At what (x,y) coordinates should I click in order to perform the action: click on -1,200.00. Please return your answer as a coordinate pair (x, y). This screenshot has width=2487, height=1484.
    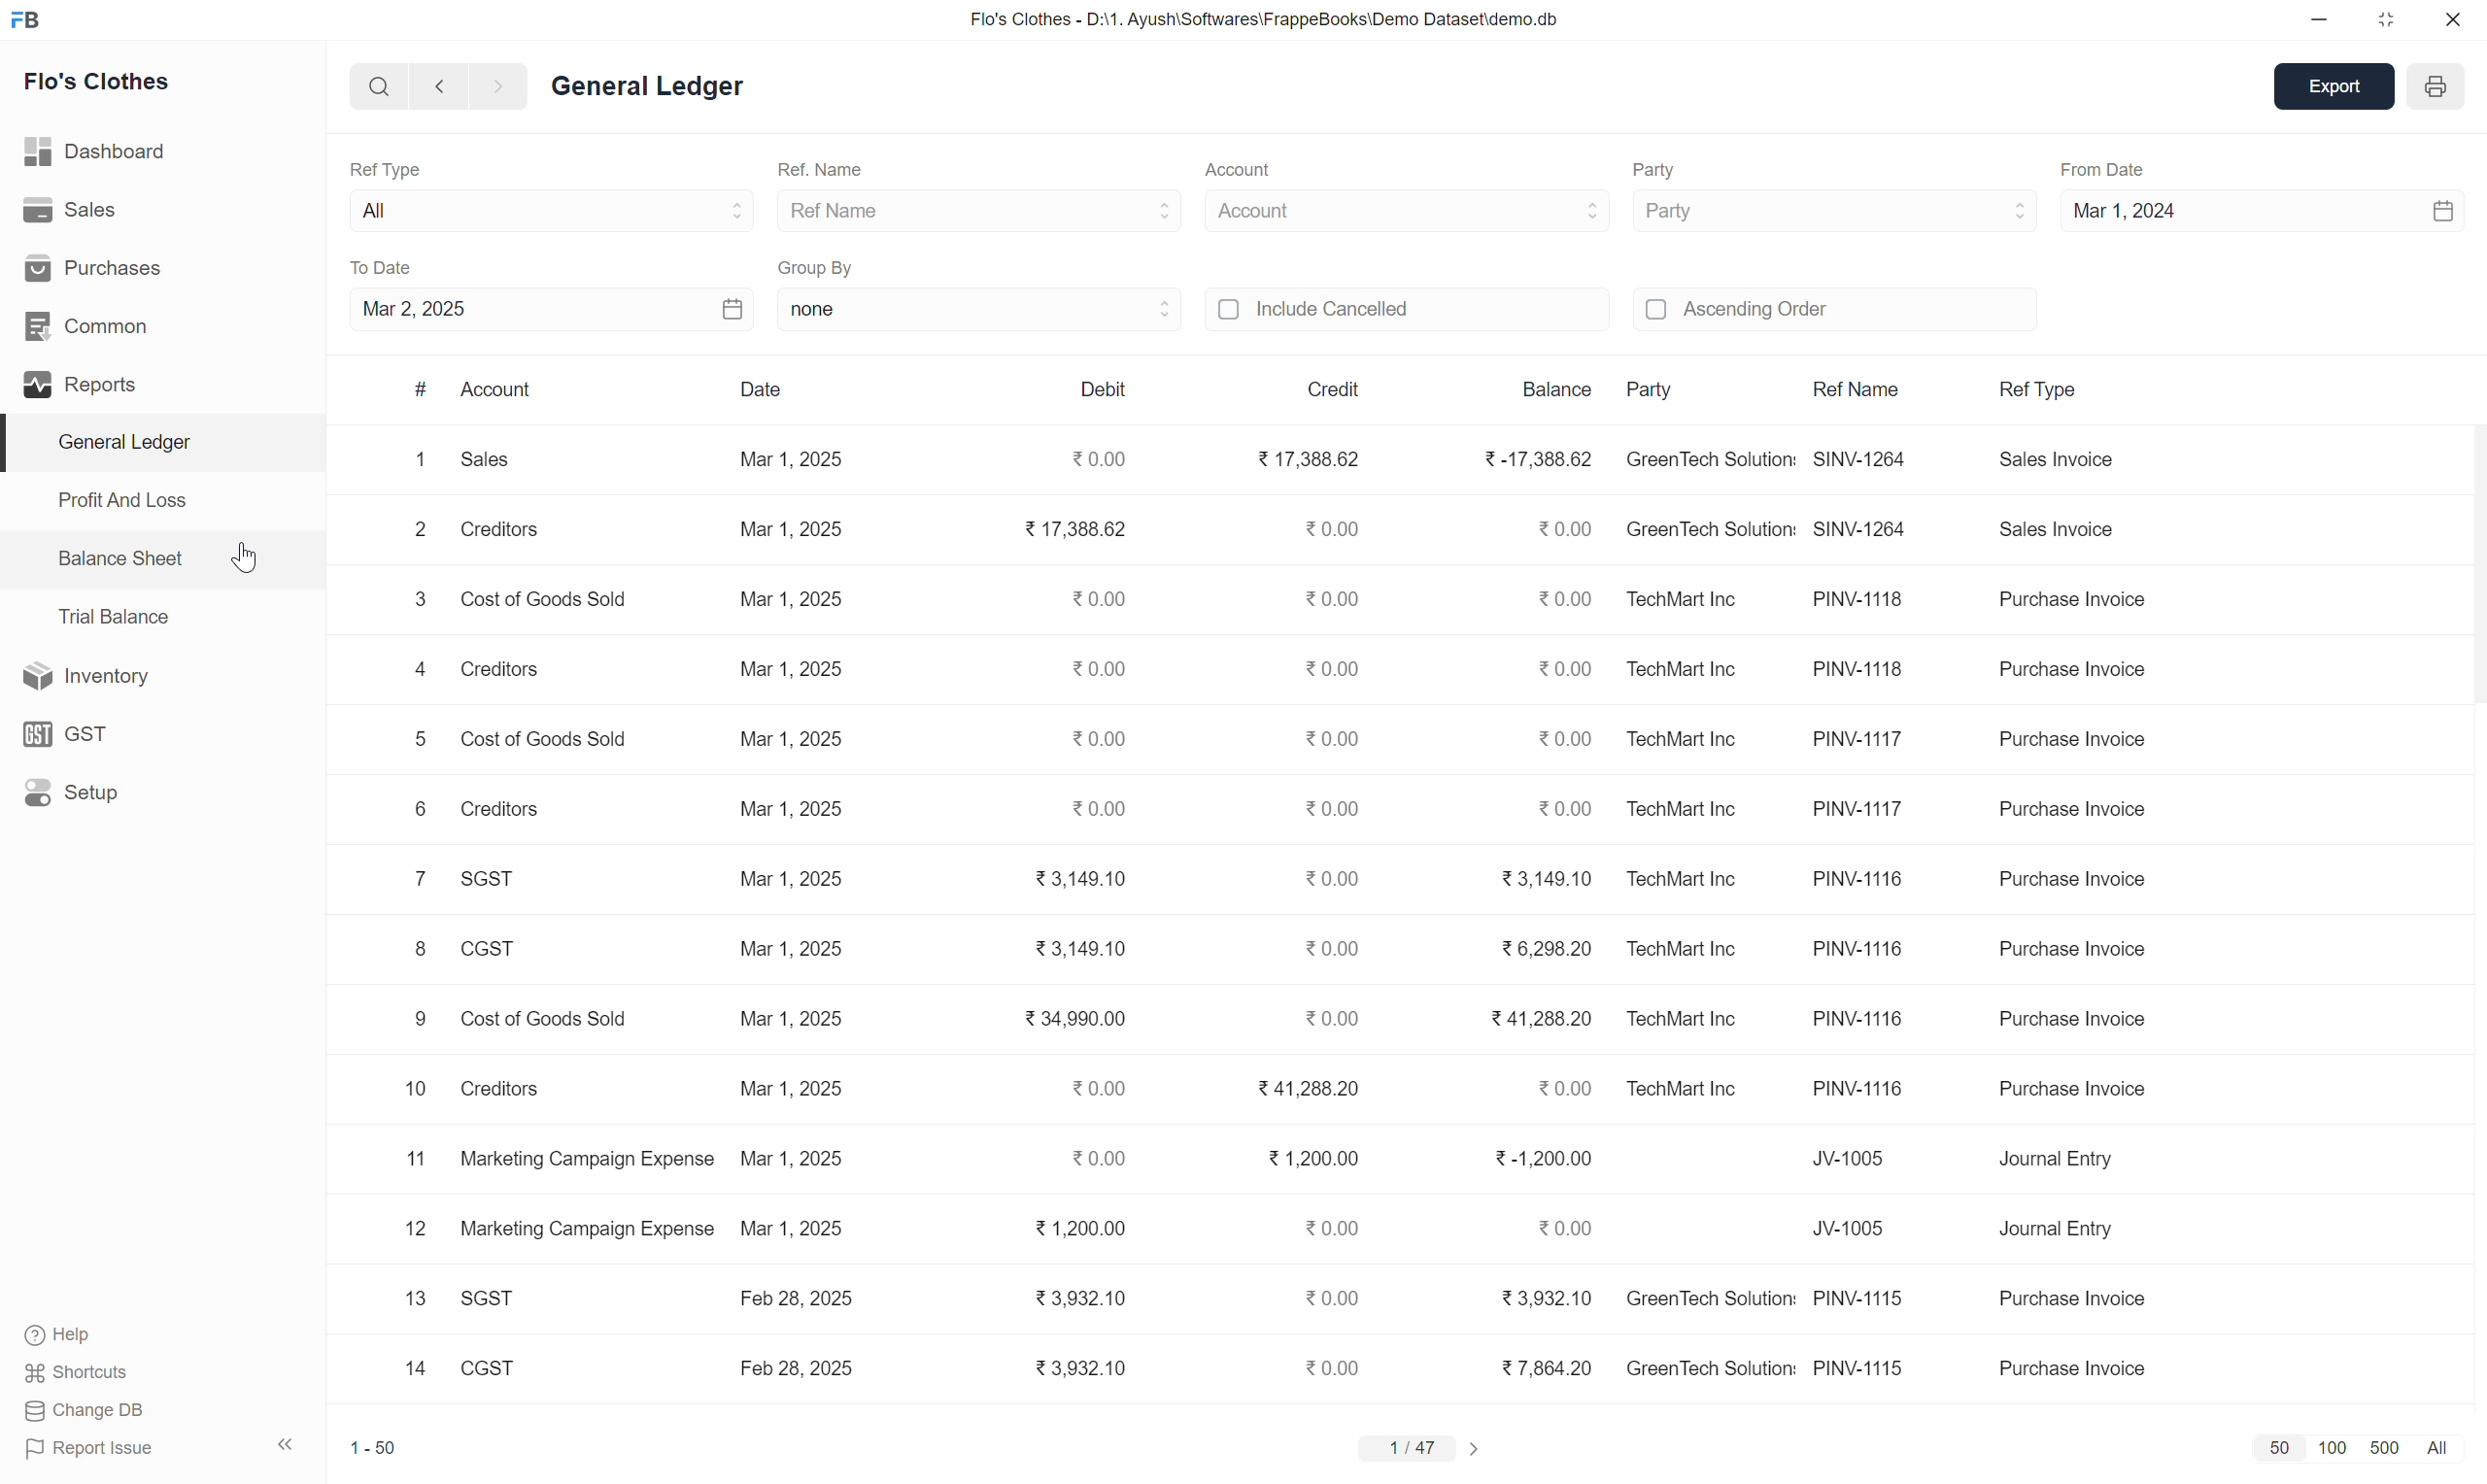
    Looking at the image, I should click on (1535, 1158).